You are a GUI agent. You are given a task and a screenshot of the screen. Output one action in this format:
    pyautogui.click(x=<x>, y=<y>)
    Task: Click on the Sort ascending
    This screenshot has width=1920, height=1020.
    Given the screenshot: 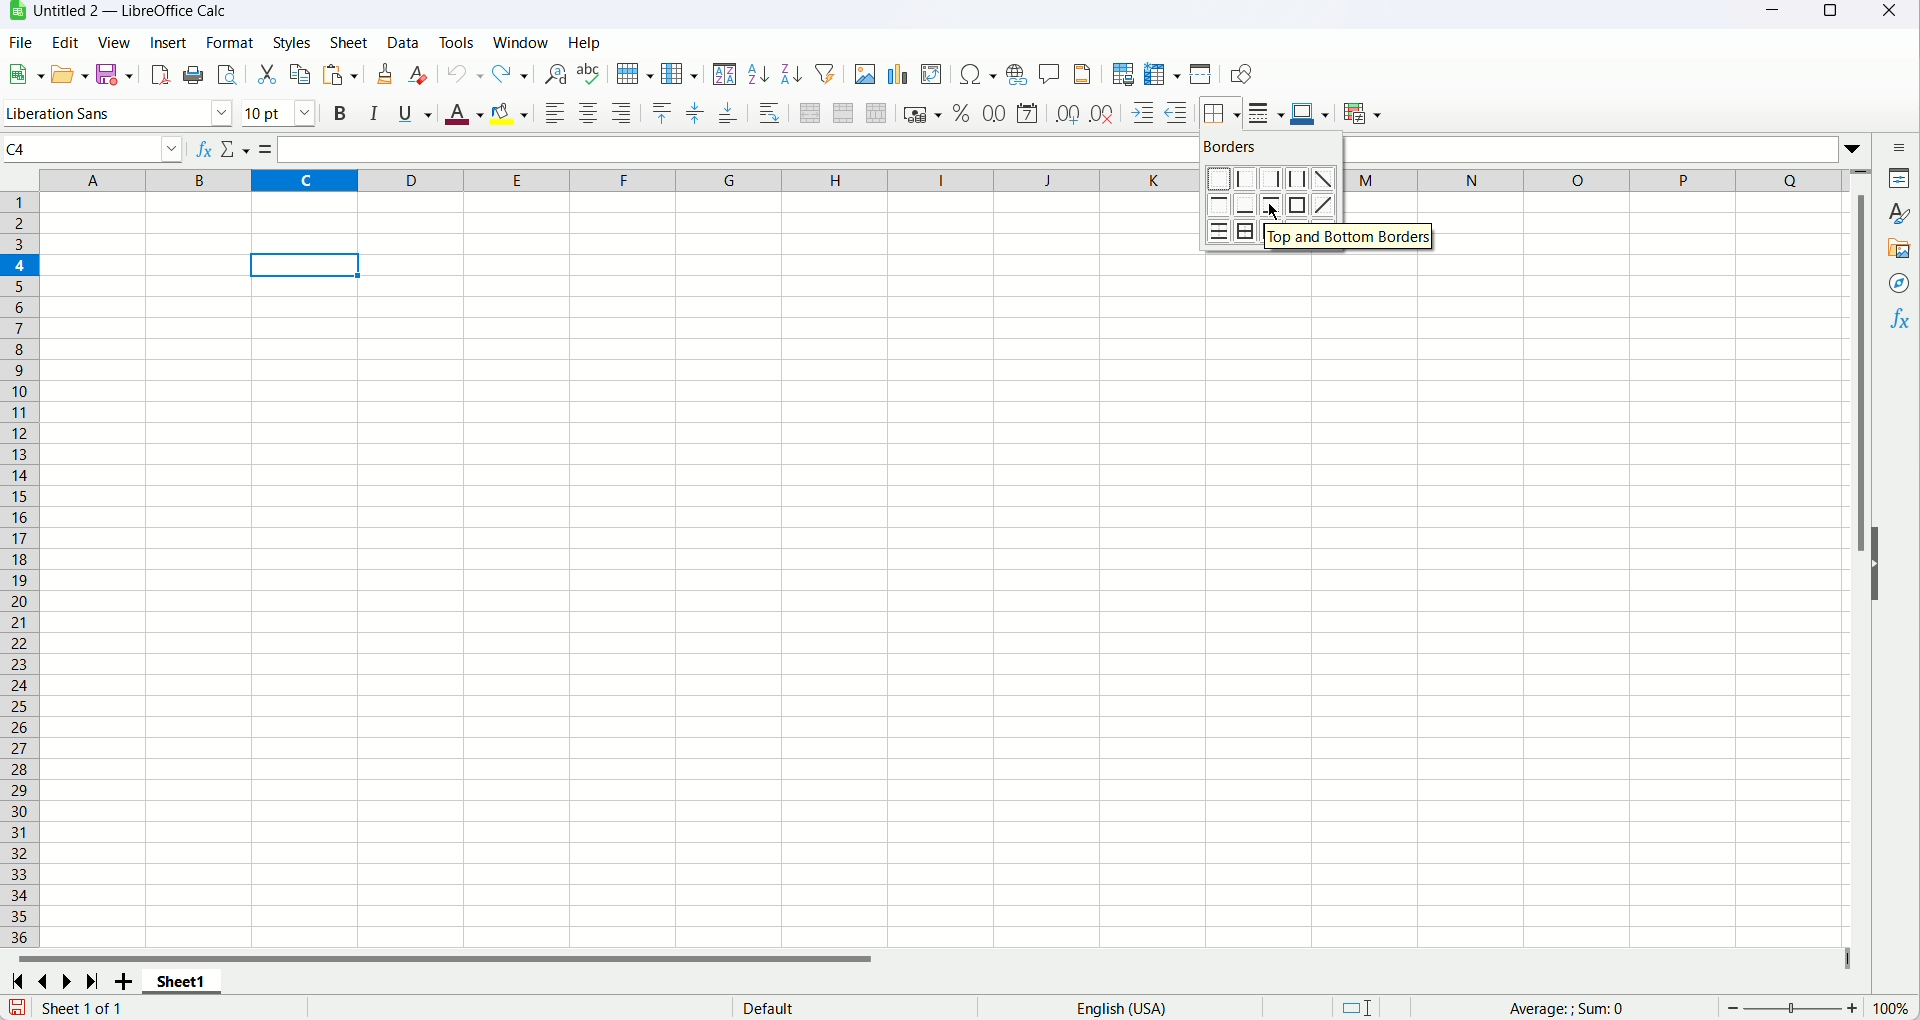 What is the action you would take?
    pyautogui.click(x=759, y=75)
    